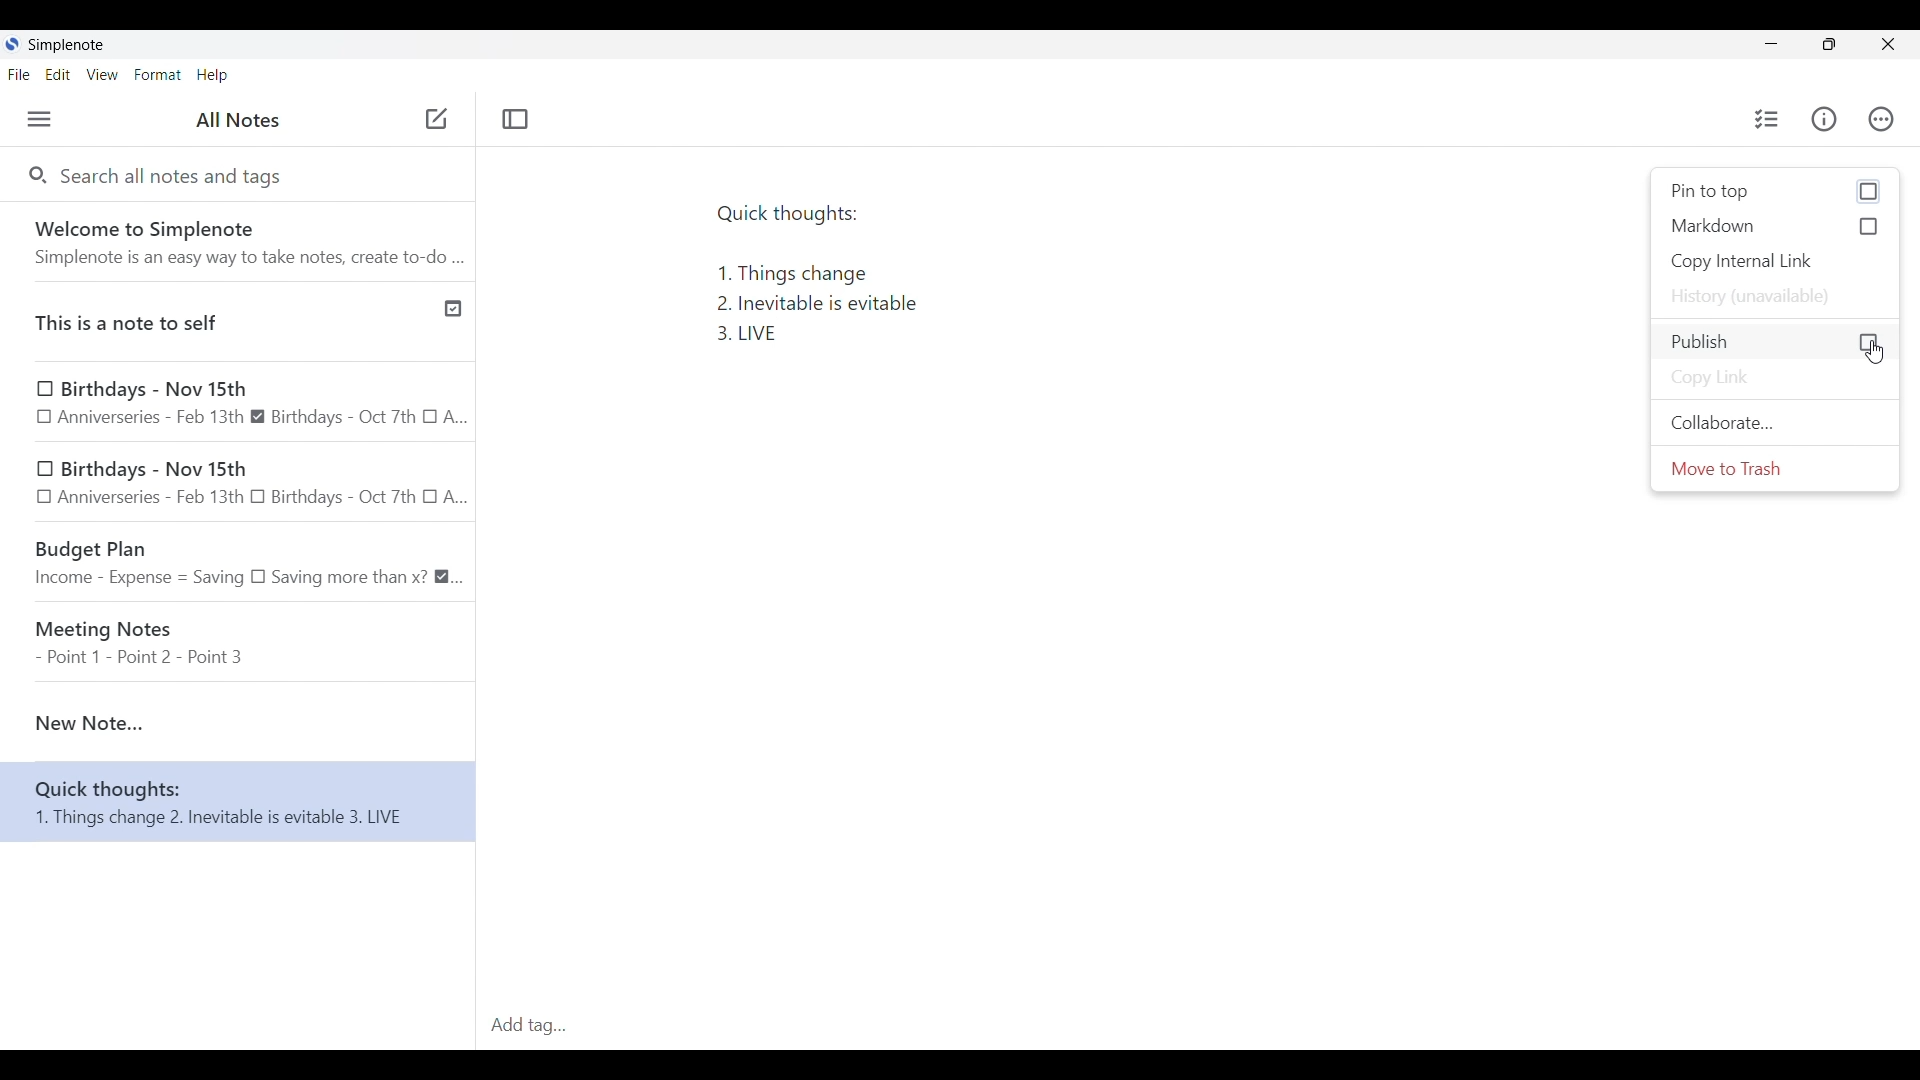 This screenshot has width=1920, height=1080. Describe the element at coordinates (1873, 350) in the screenshot. I see `cursor` at that location.